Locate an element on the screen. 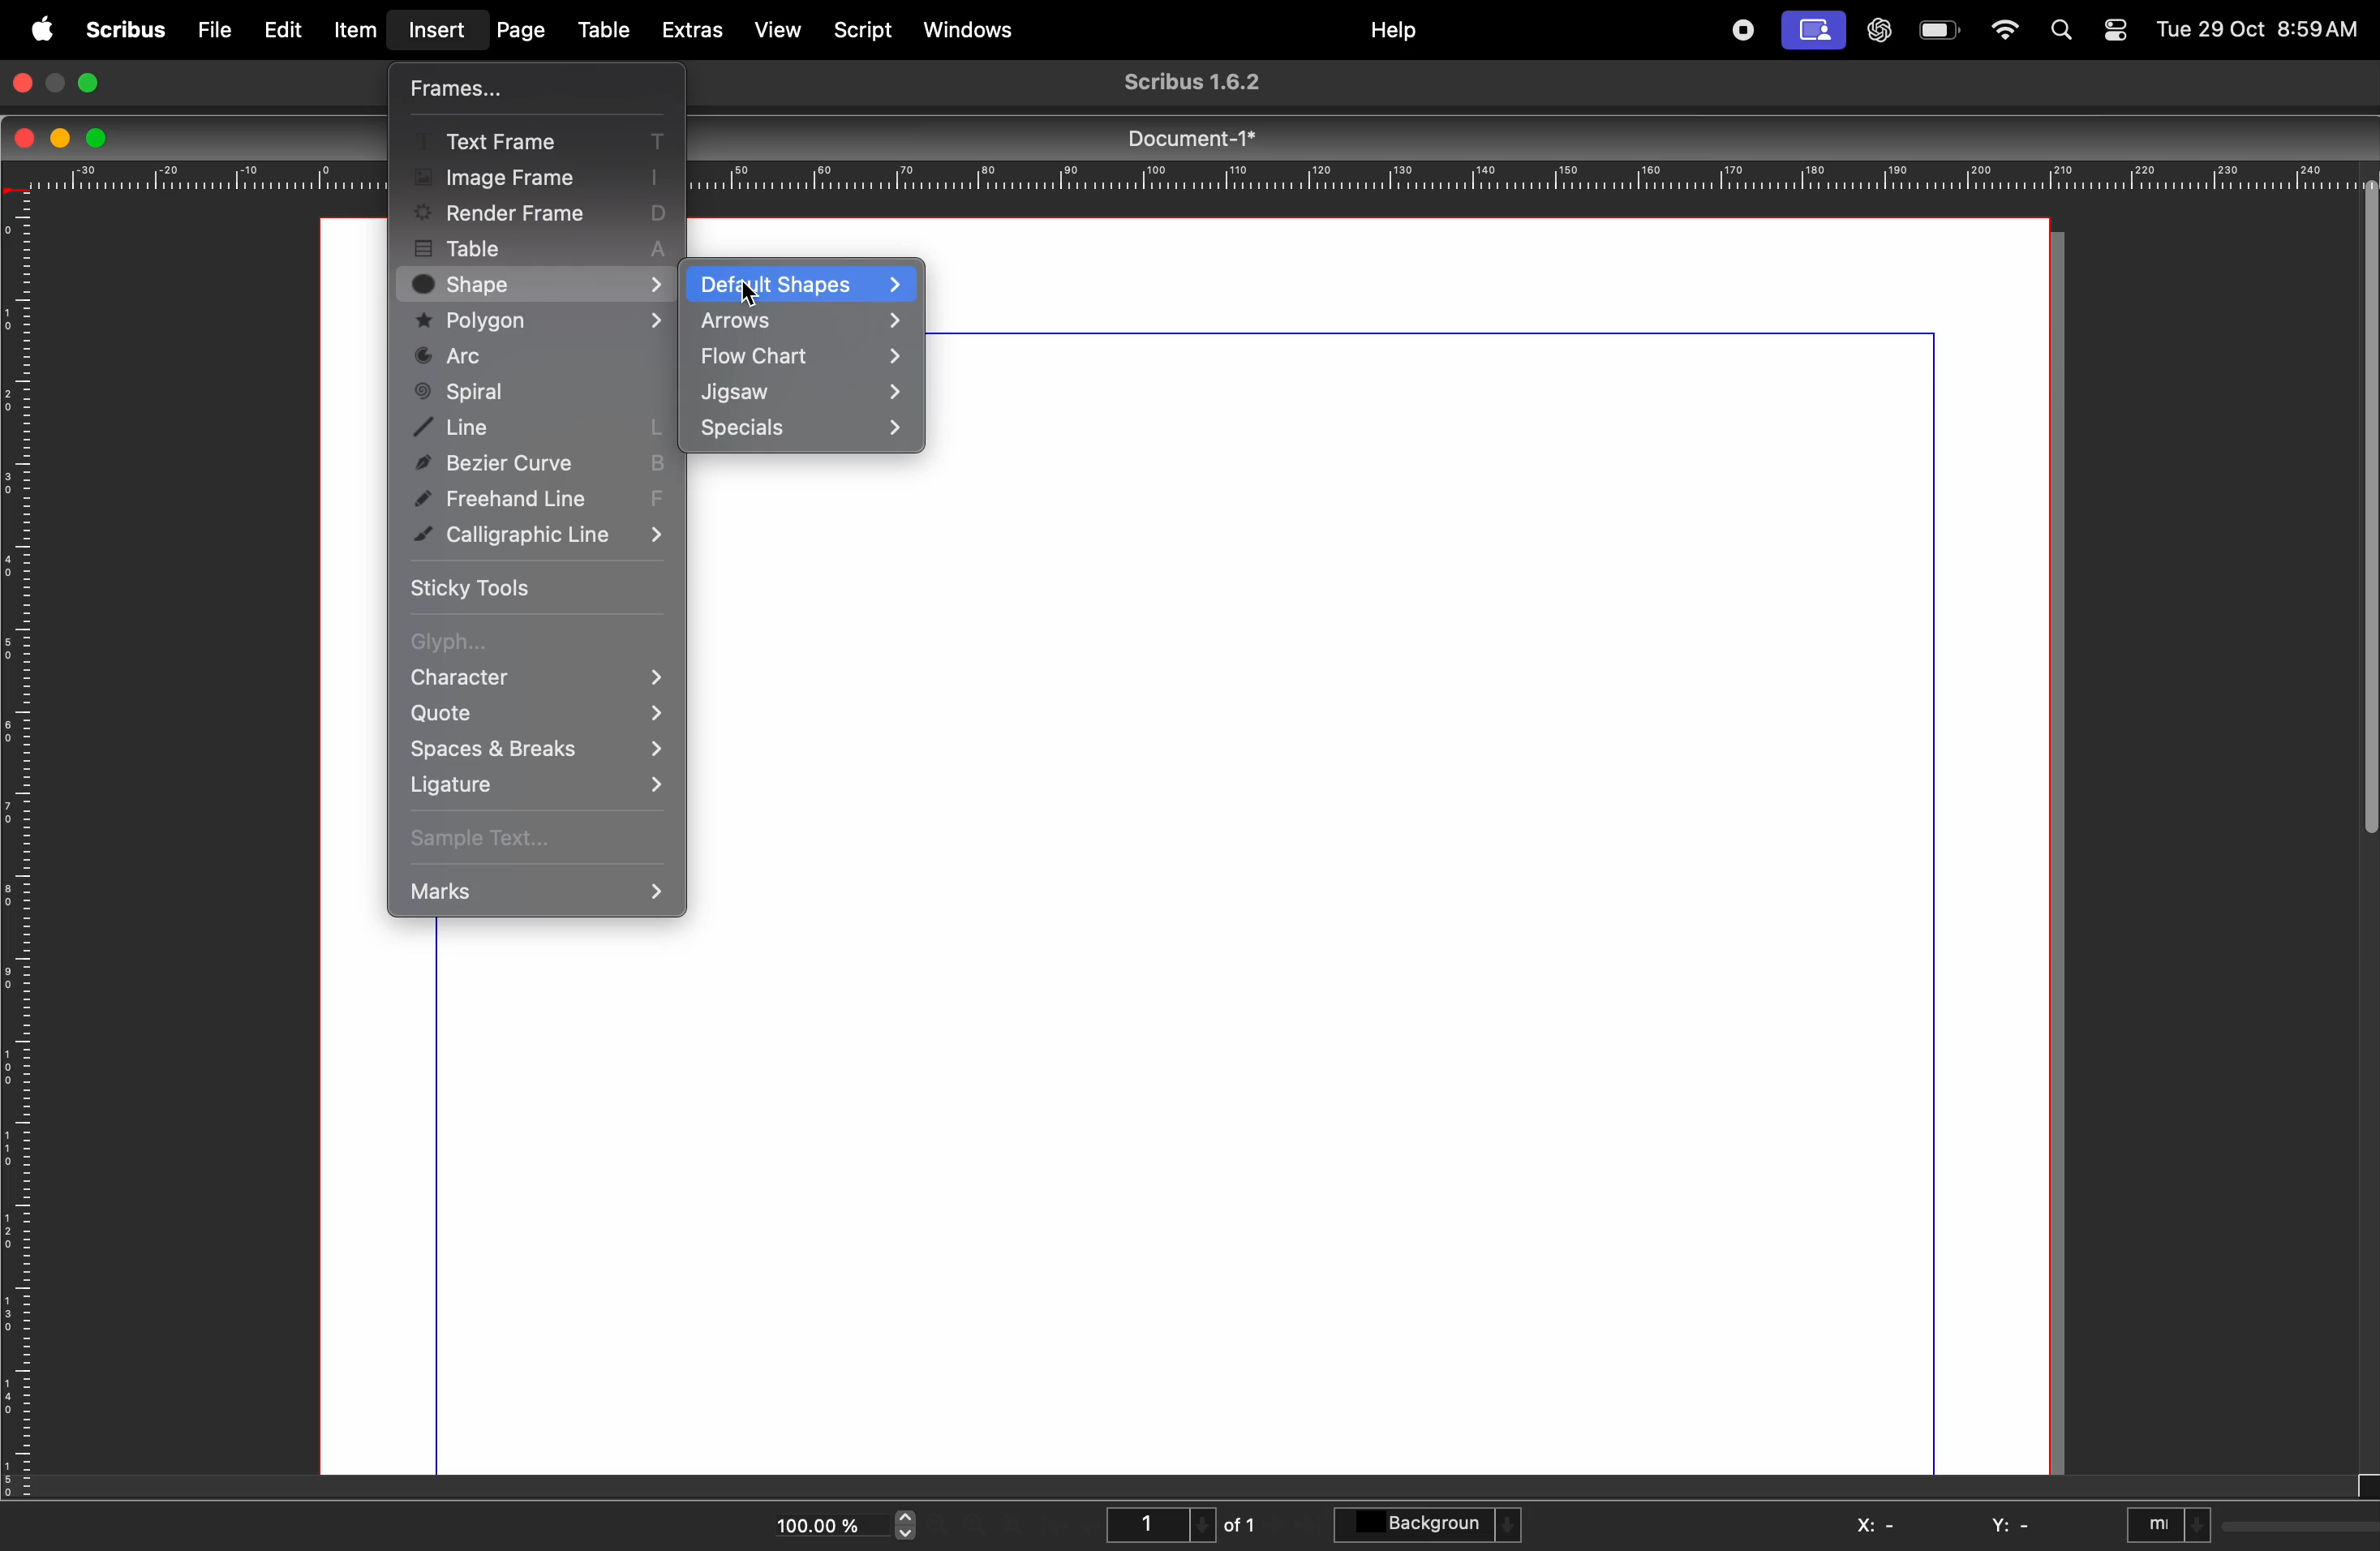 This screenshot has width=2380, height=1551. imahe frame      I is located at coordinates (536, 174).